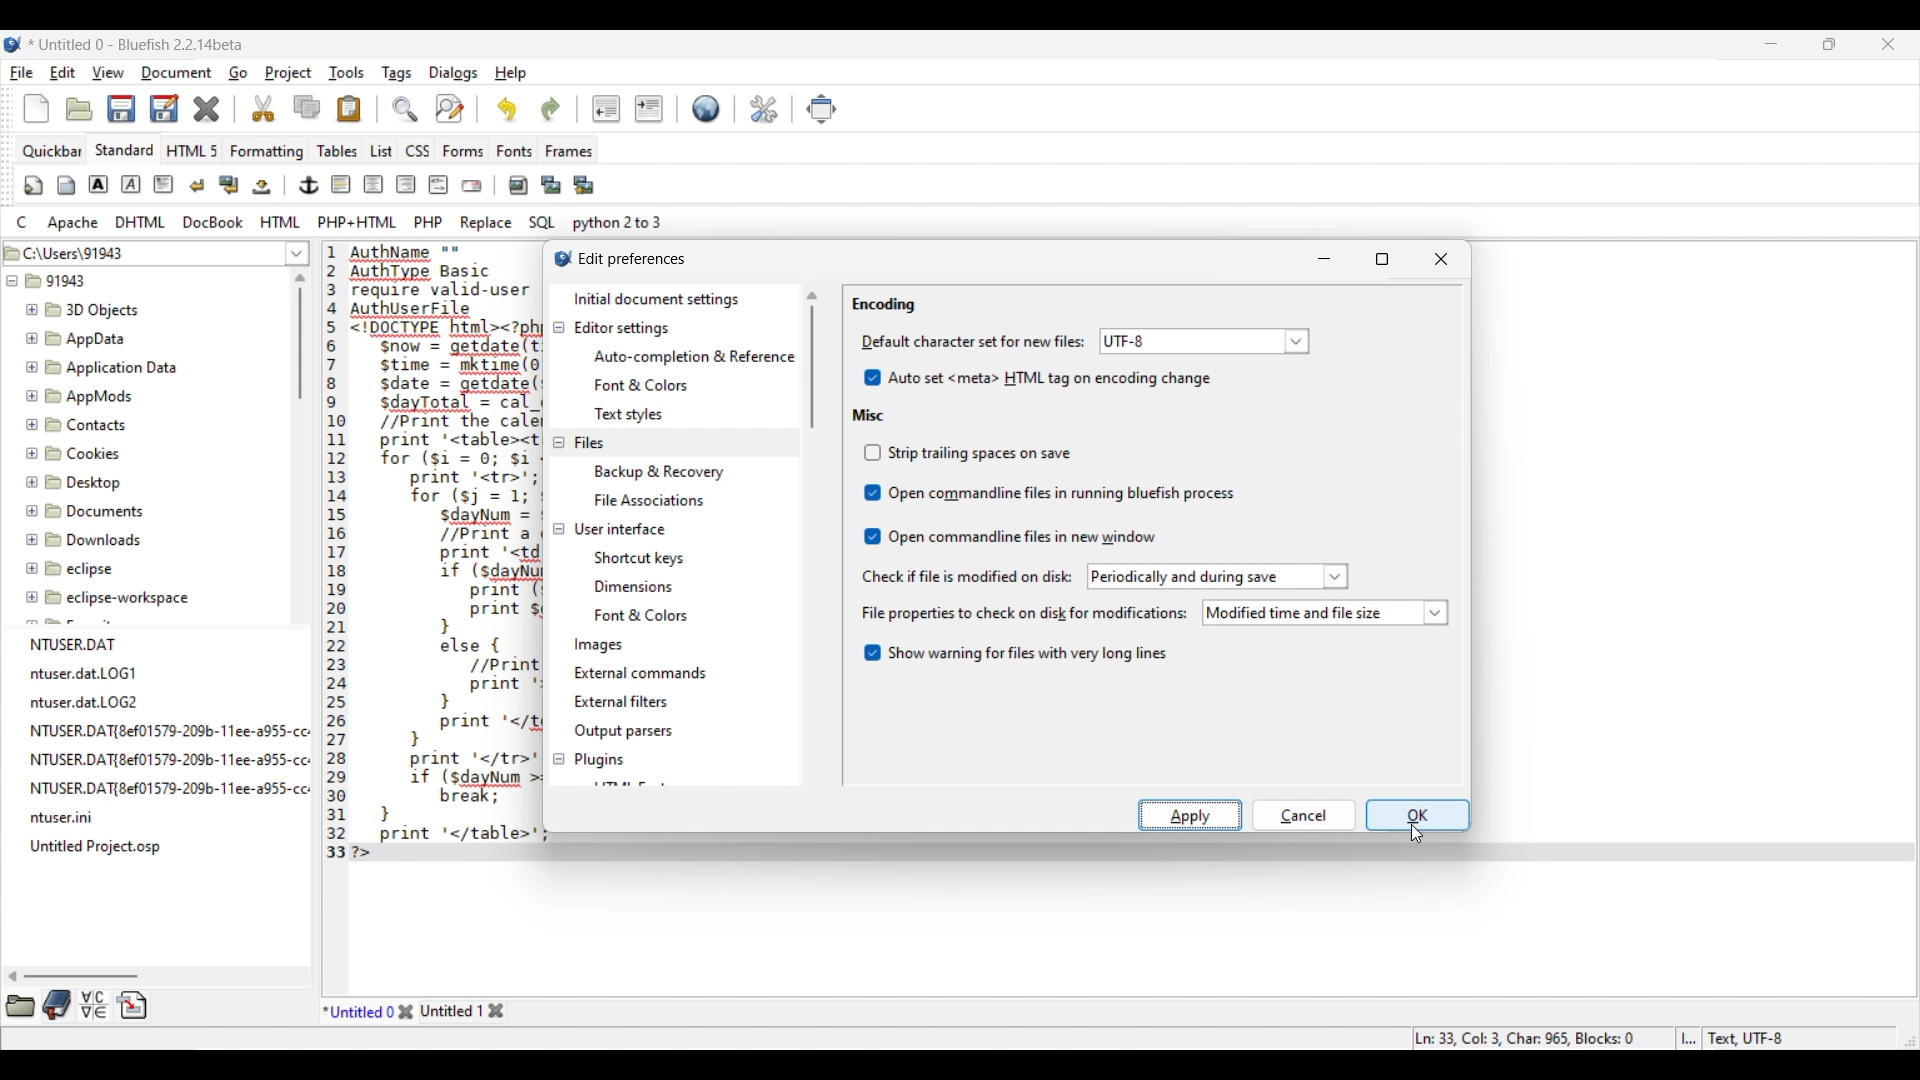 The height and width of the screenshot is (1080, 1920). I want to click on Document menu, so click(177, 73).